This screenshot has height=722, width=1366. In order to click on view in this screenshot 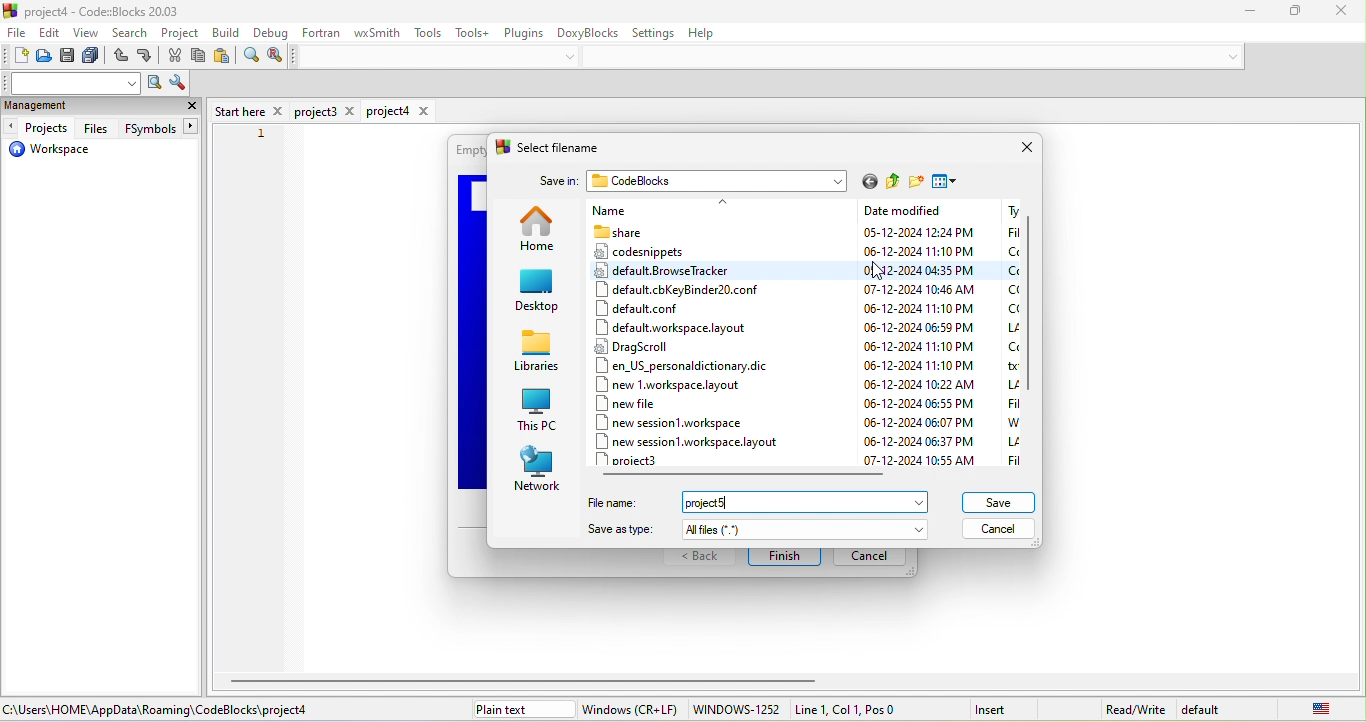, I will do `click(88, 35)`.